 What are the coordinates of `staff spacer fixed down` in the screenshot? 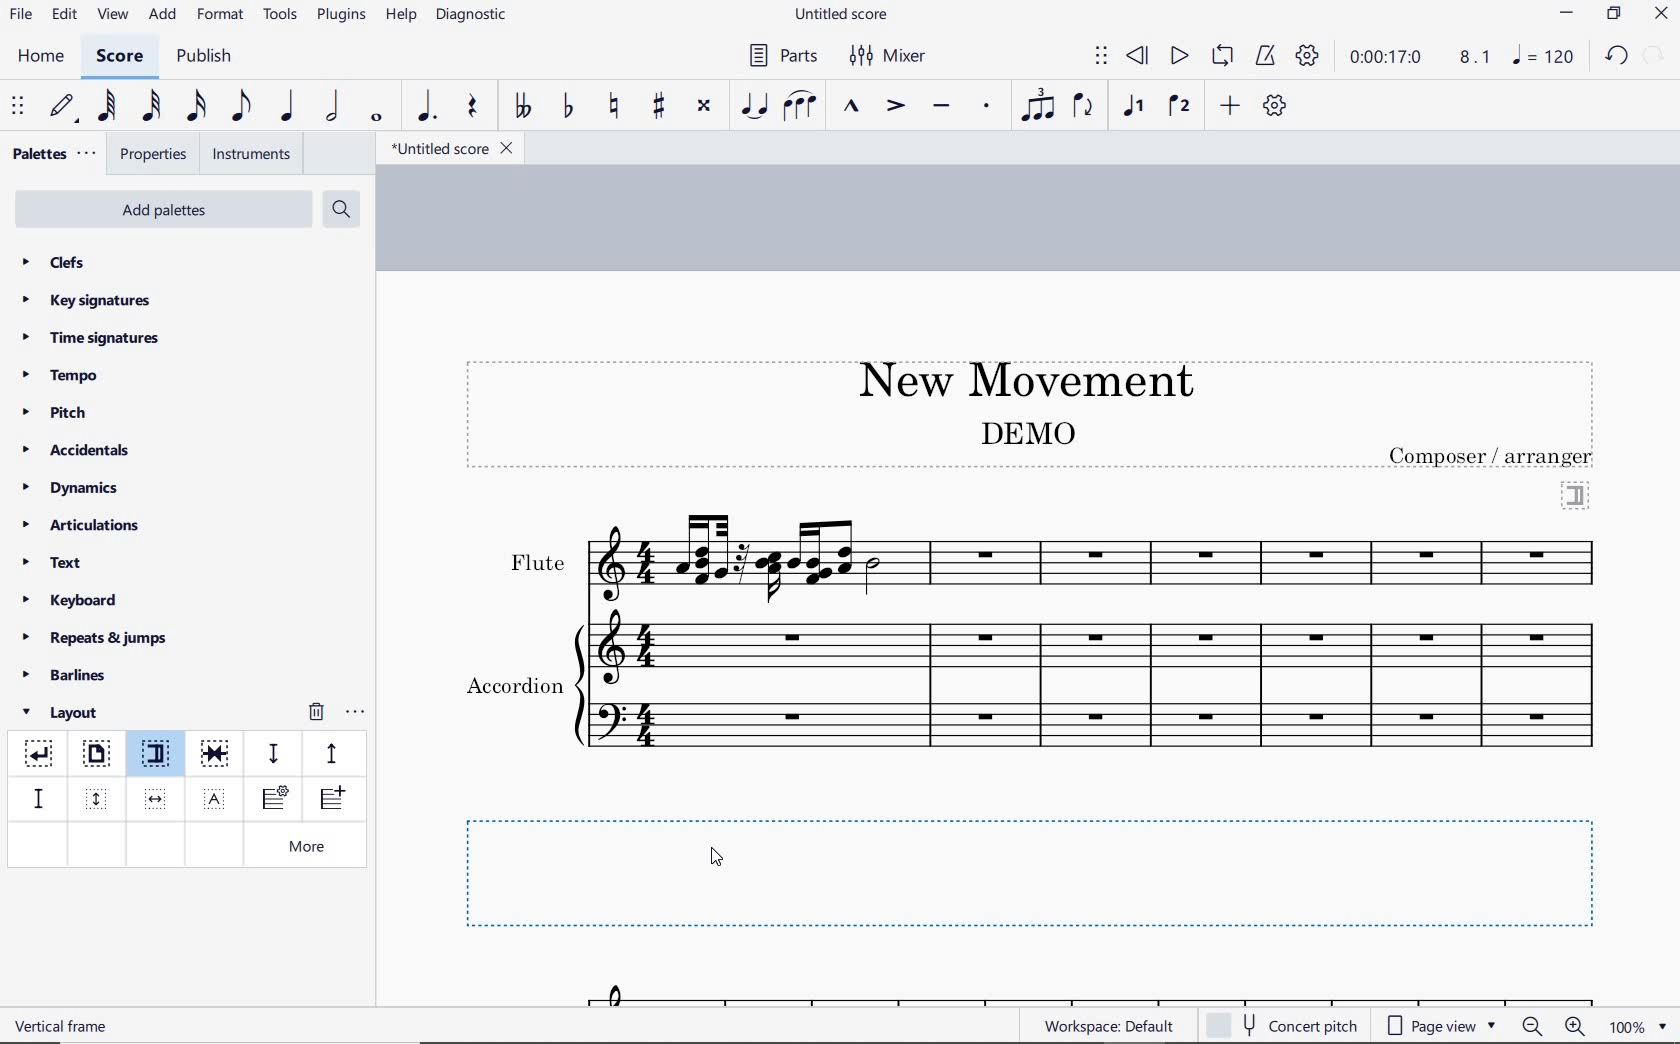 It's located at (36, 798).